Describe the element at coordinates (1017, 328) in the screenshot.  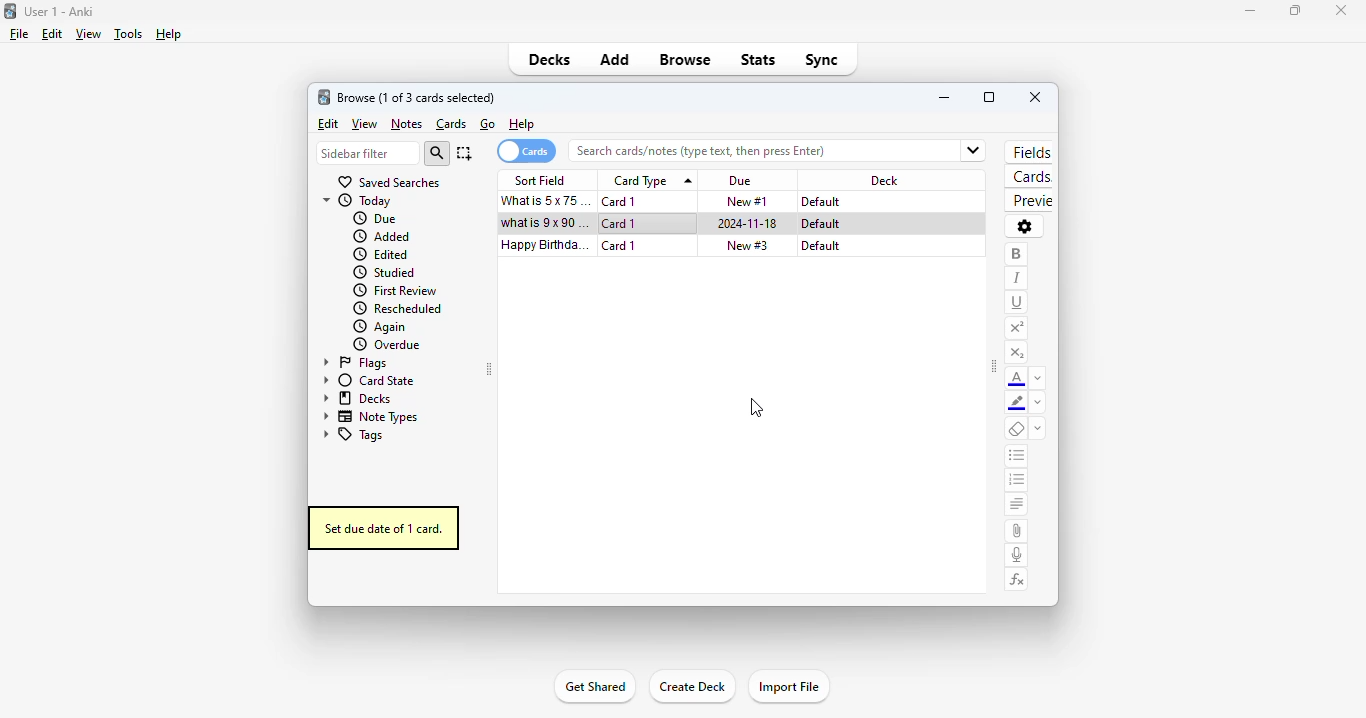
I see `superscript` at that location.